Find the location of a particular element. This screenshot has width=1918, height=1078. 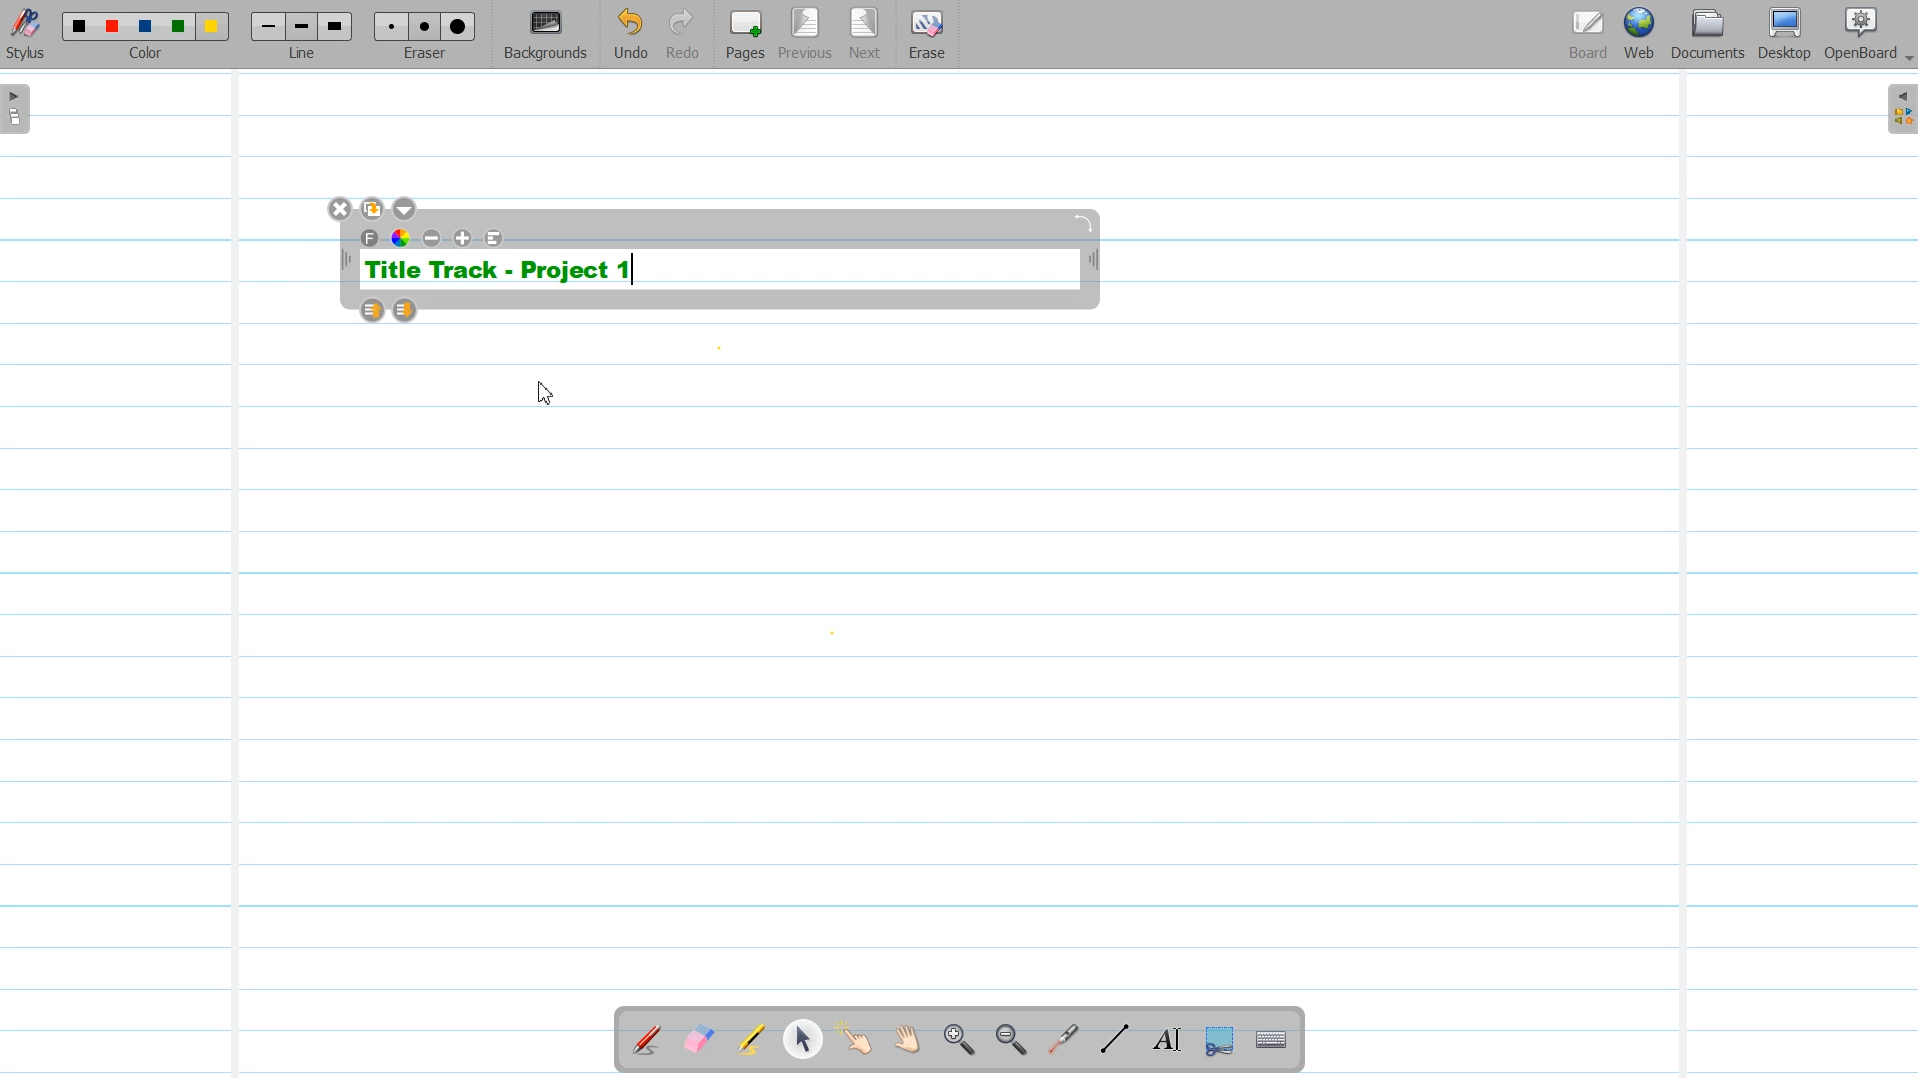

Scroll Page is located at coordinates (907, 1041).